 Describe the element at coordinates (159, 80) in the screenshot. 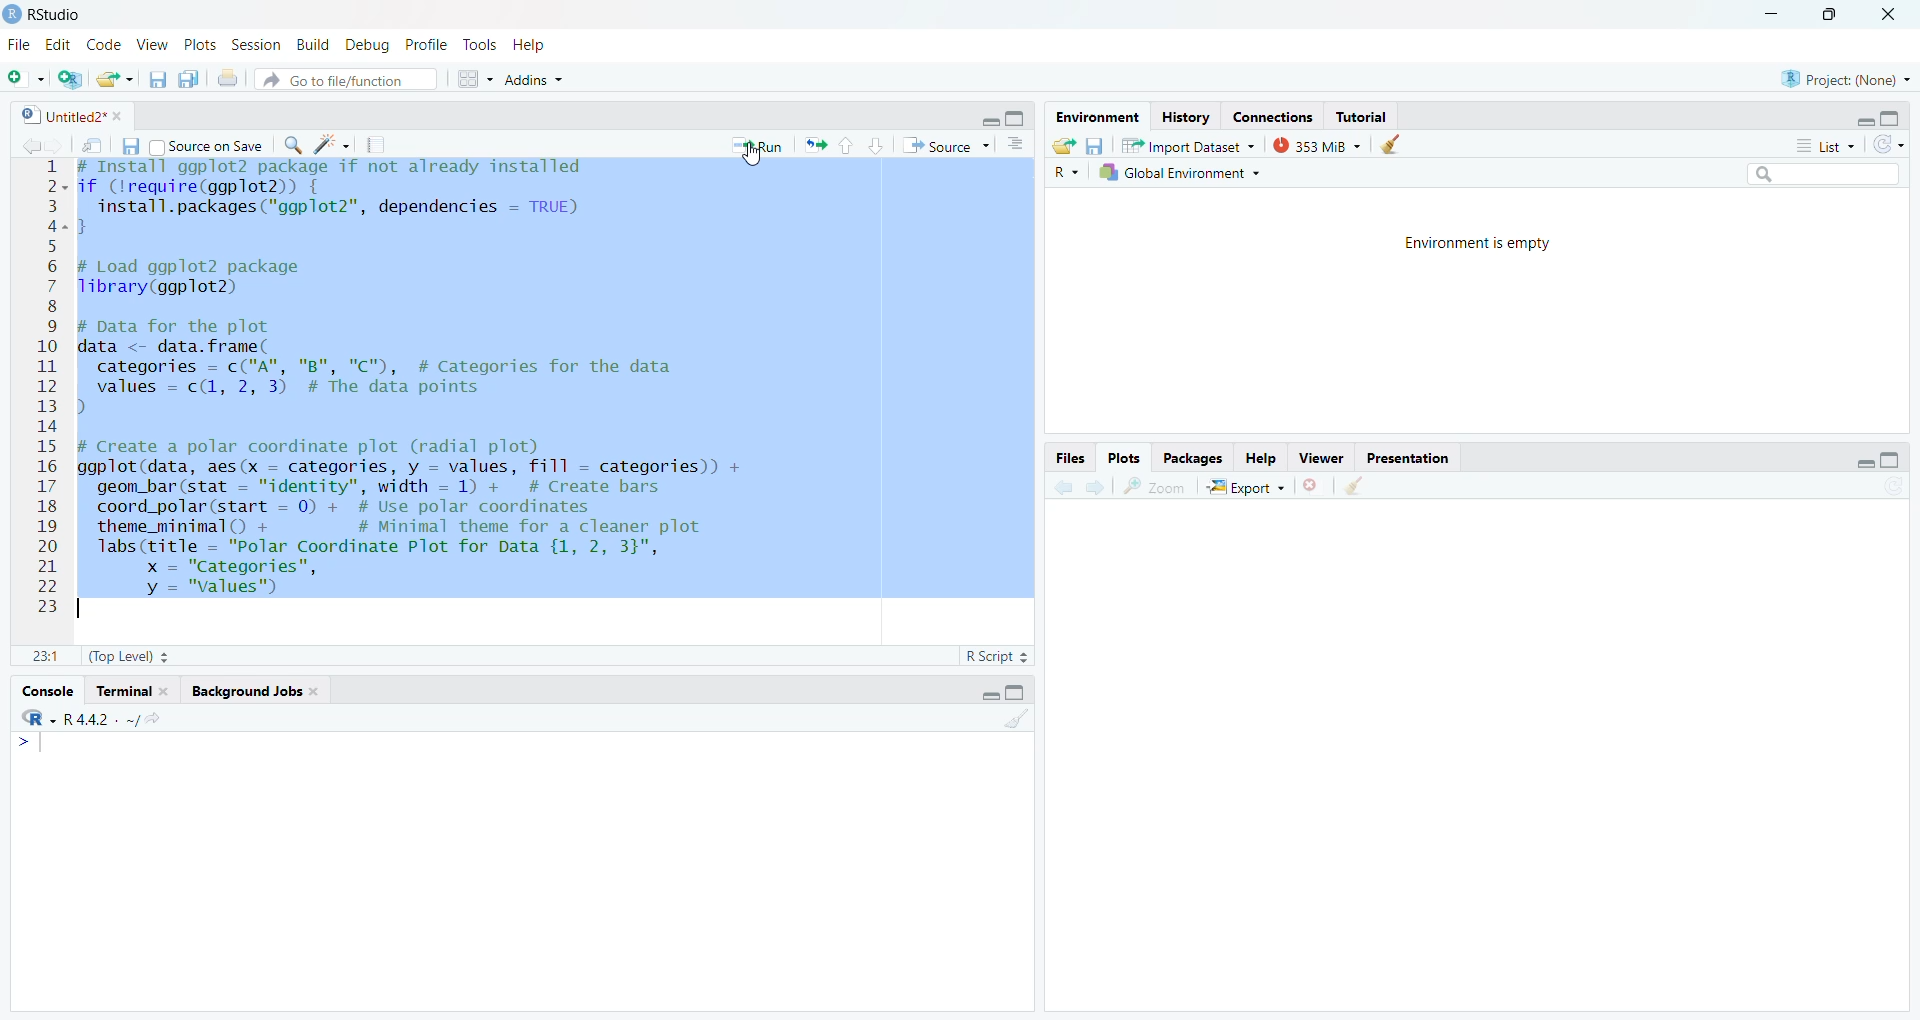

I see `save current file` at that location.